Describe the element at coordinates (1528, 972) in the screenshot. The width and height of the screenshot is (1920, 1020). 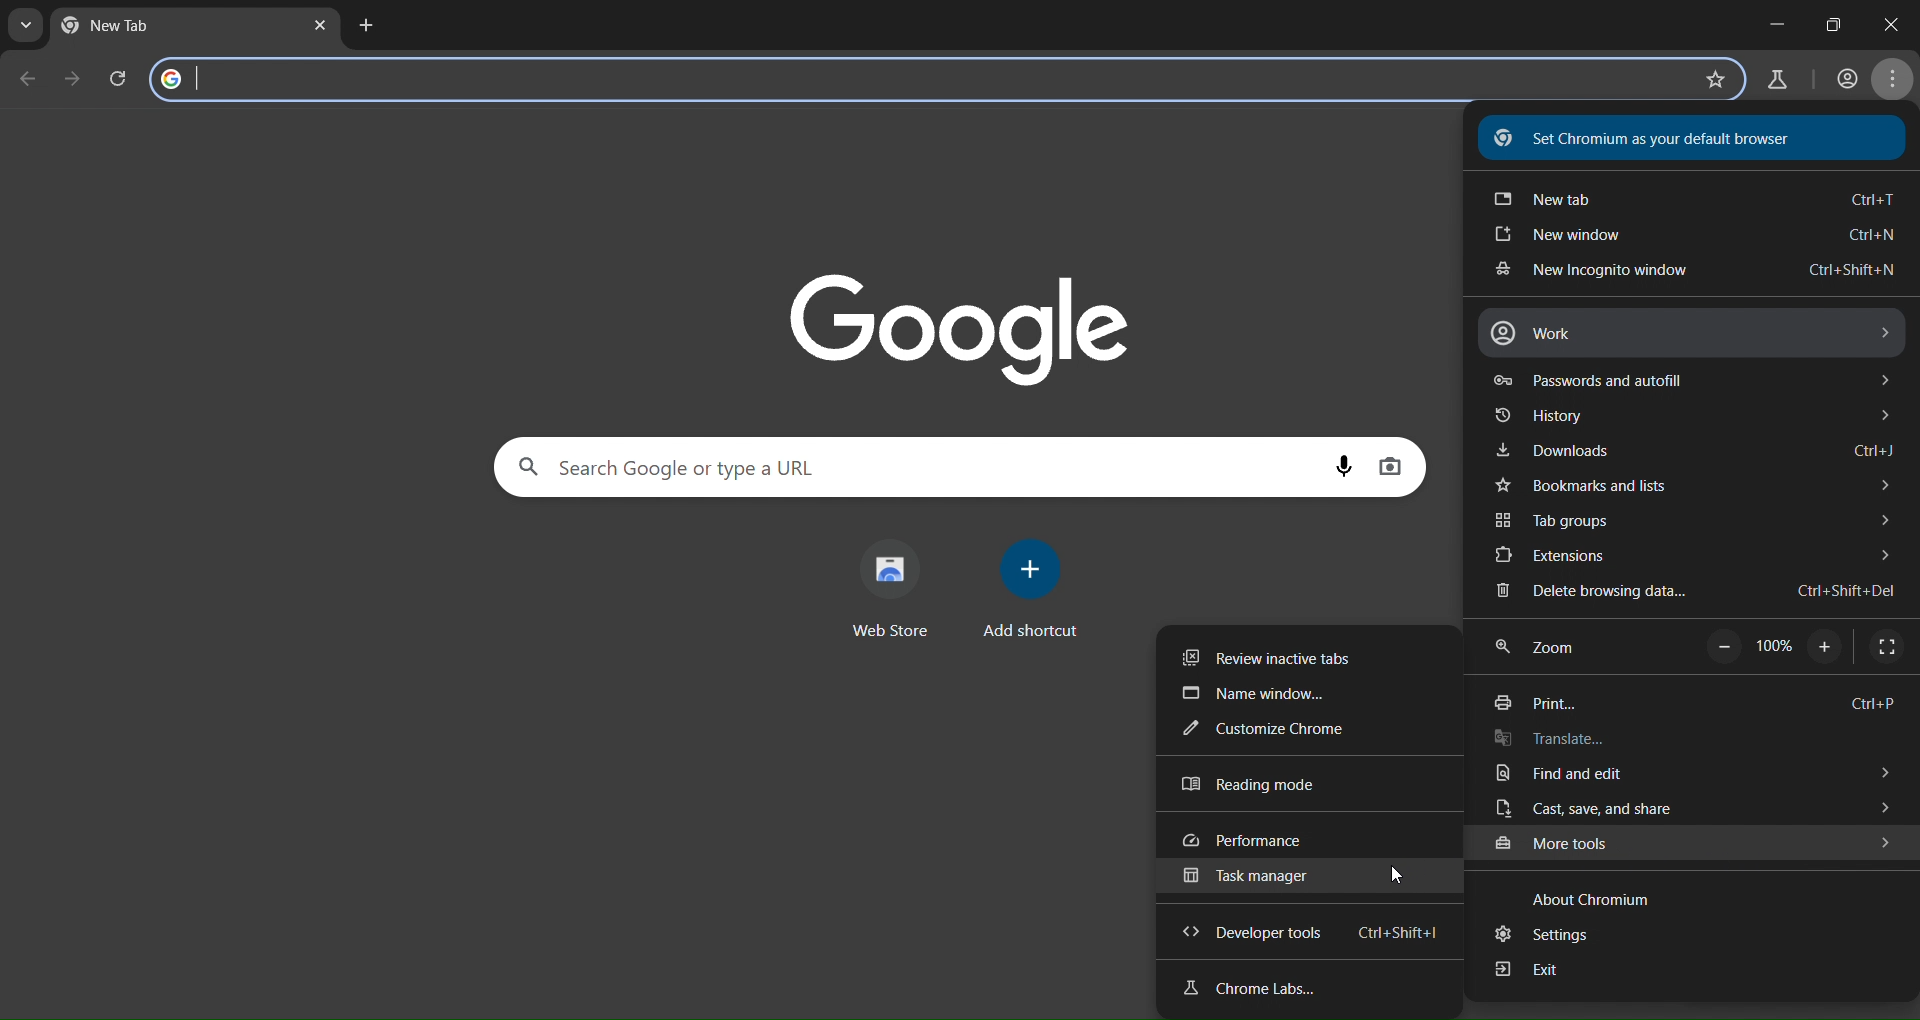
I see `exit` at that location.